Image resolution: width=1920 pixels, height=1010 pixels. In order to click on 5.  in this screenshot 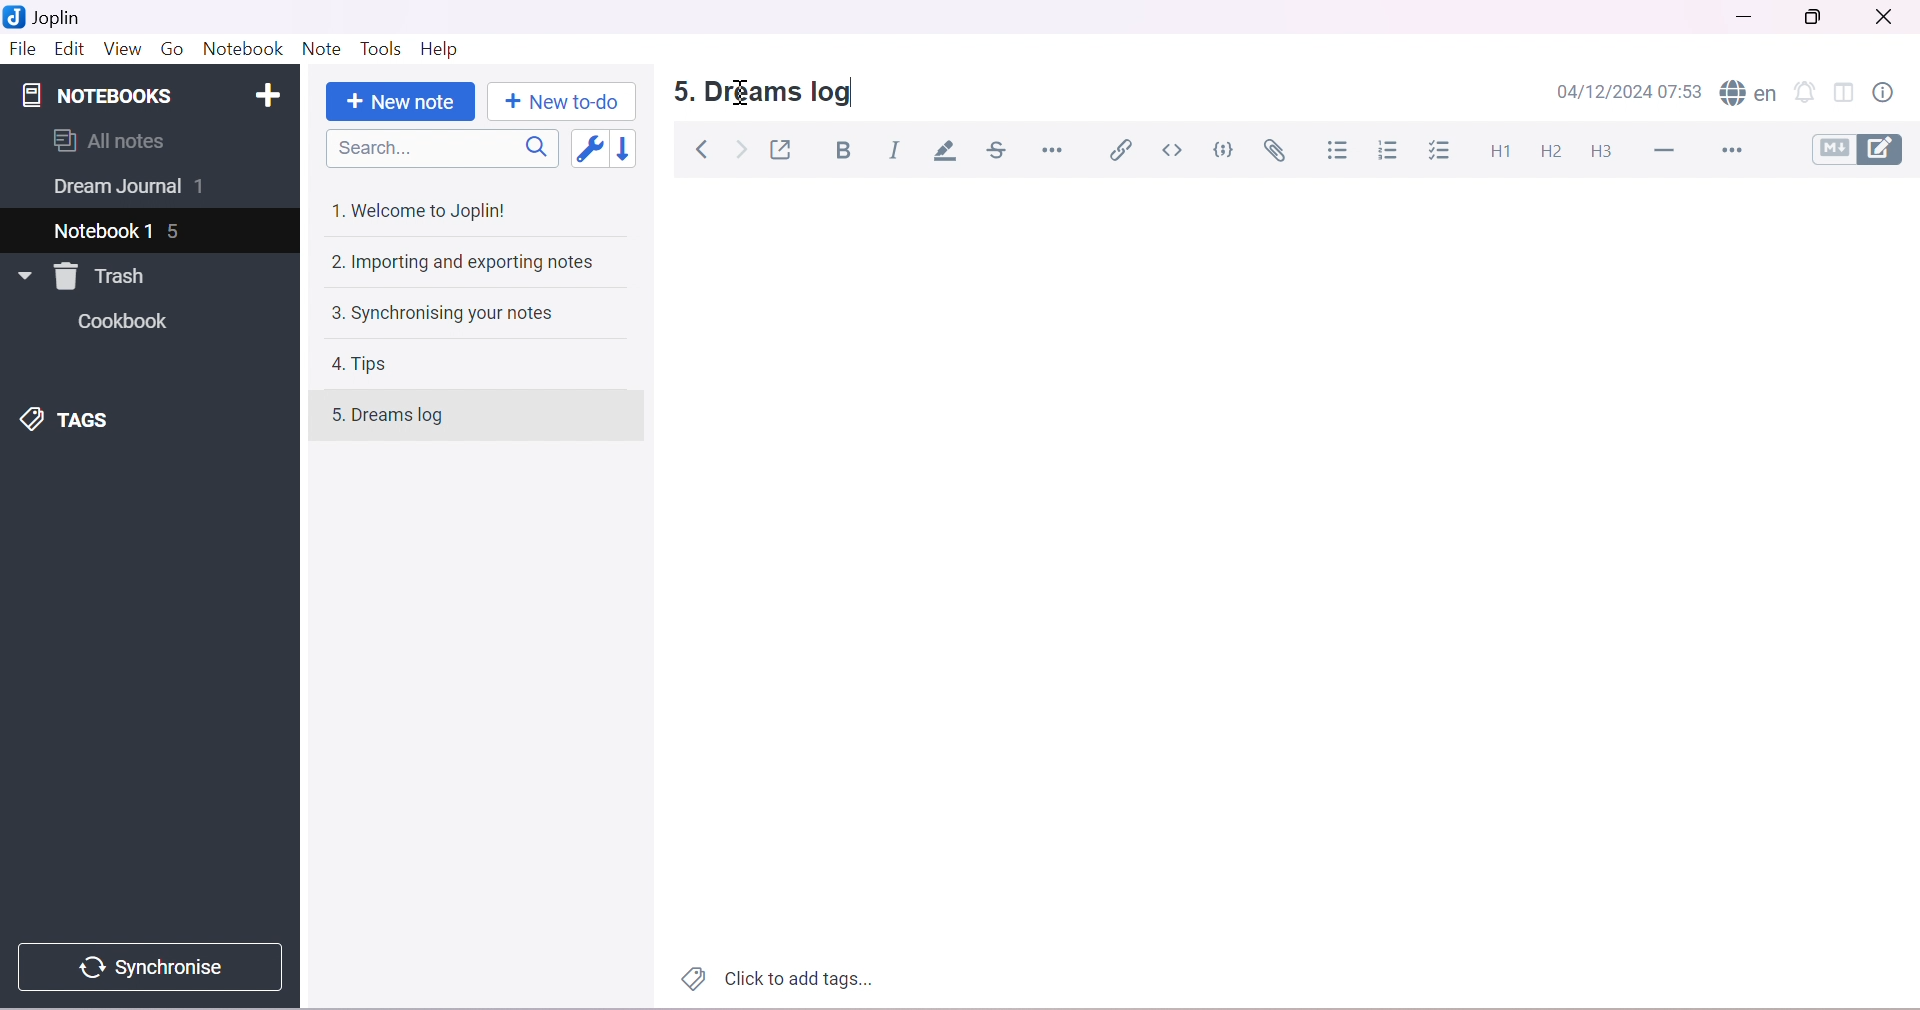, I will do `click(327, 420)`.